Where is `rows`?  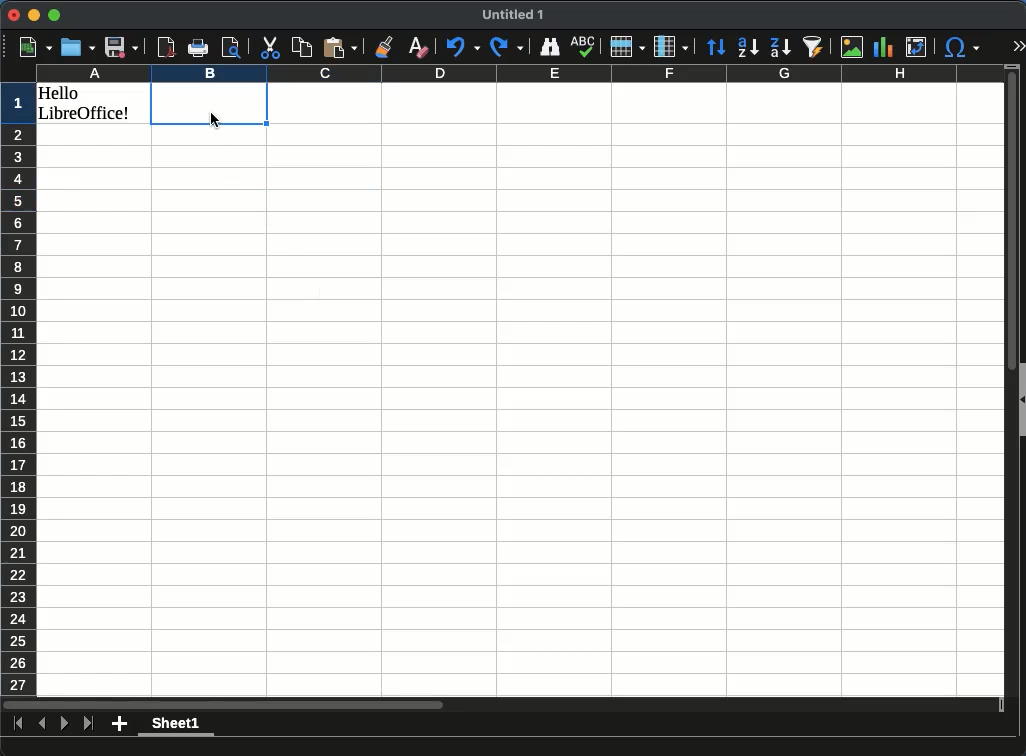
rows is located at coordinates (17, 391).